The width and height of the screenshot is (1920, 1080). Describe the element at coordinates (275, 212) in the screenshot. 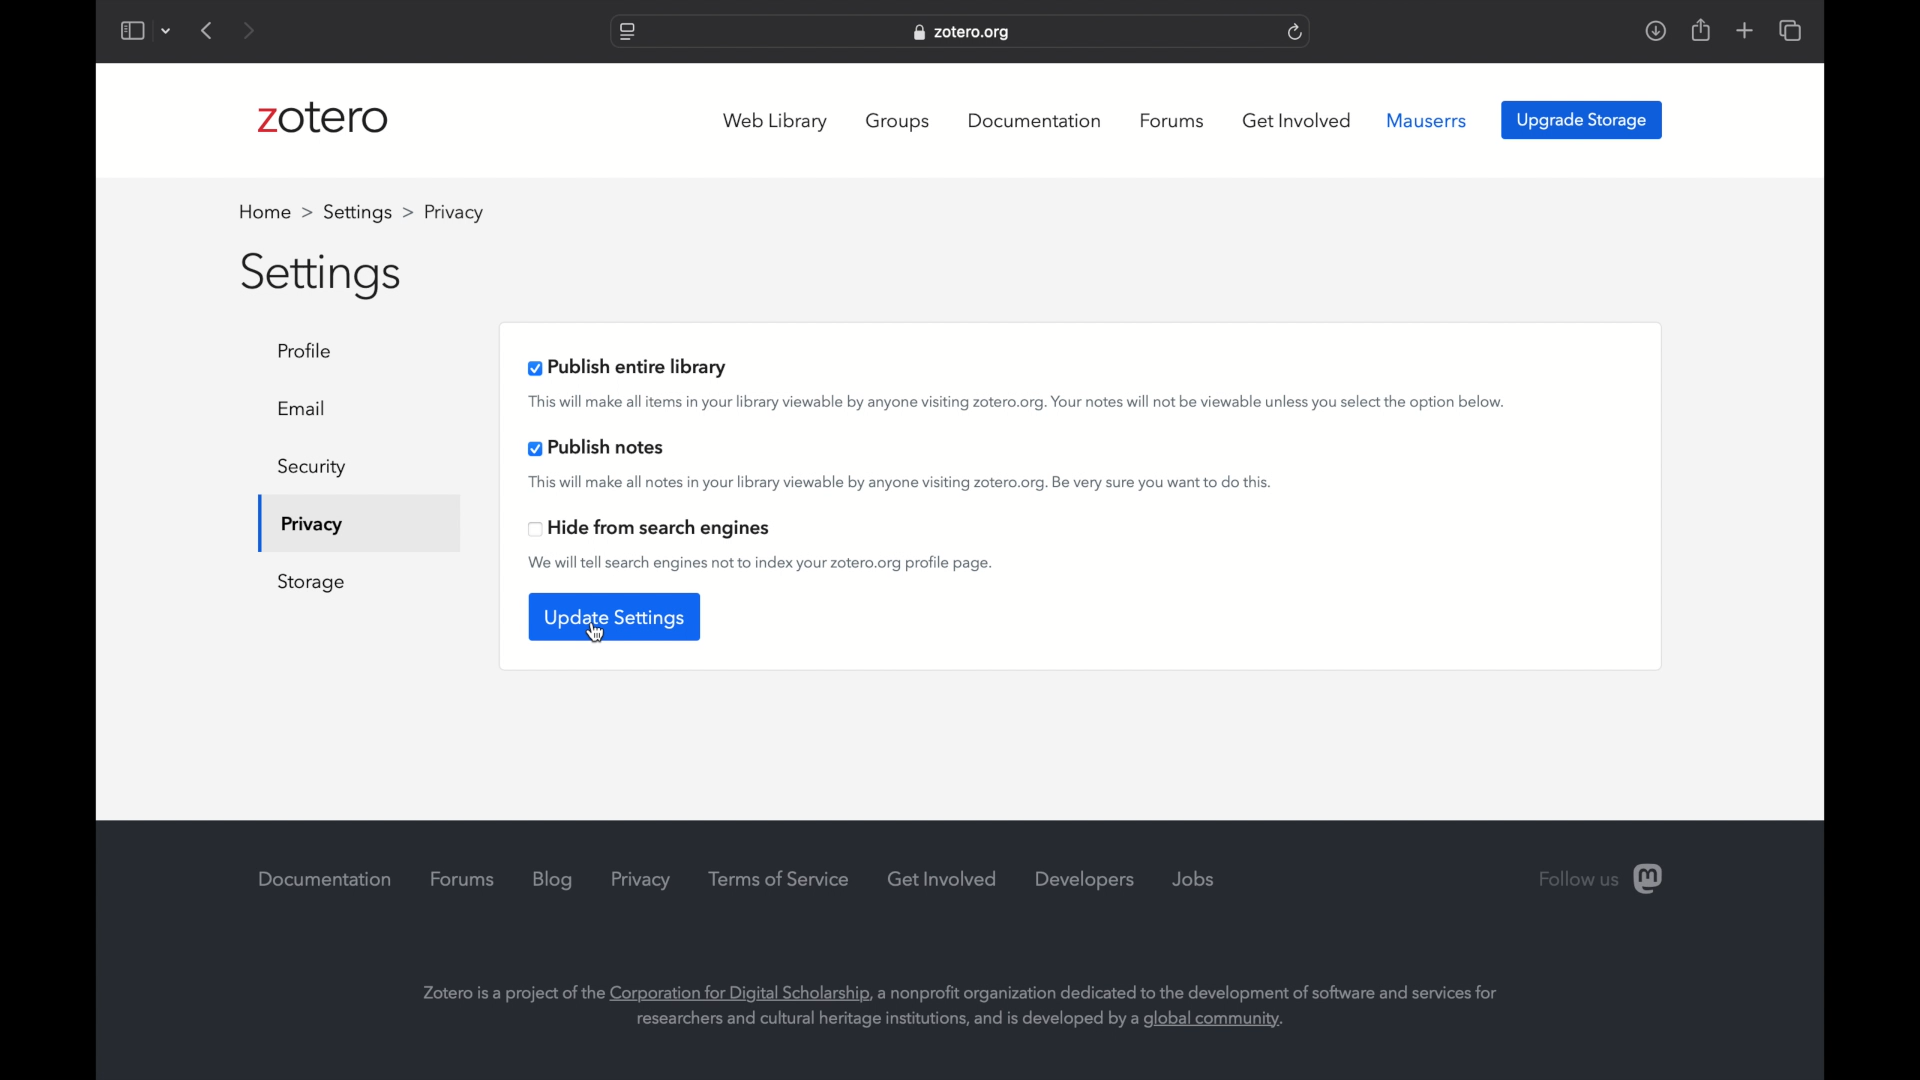

I see `home` at that location.